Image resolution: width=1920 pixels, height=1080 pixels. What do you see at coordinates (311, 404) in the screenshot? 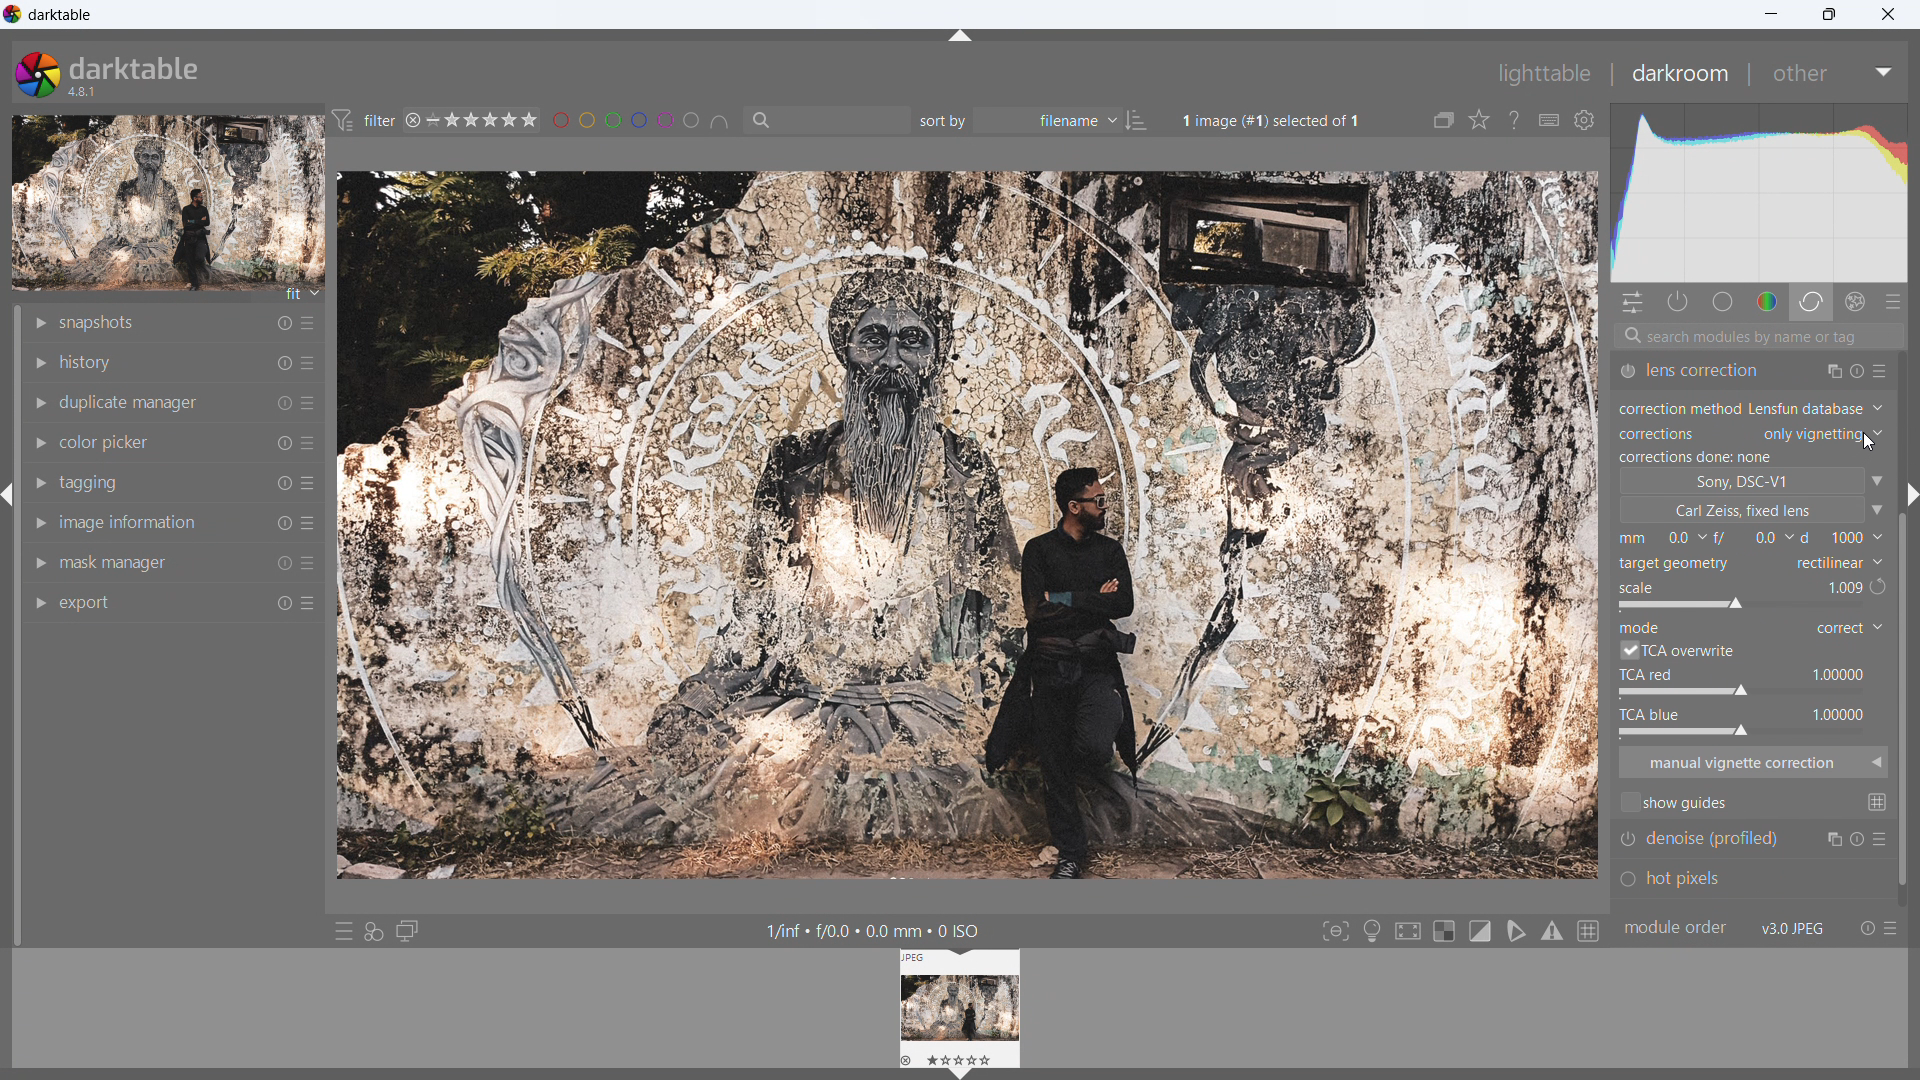
I see `more options` at bounding box center [311, 404].